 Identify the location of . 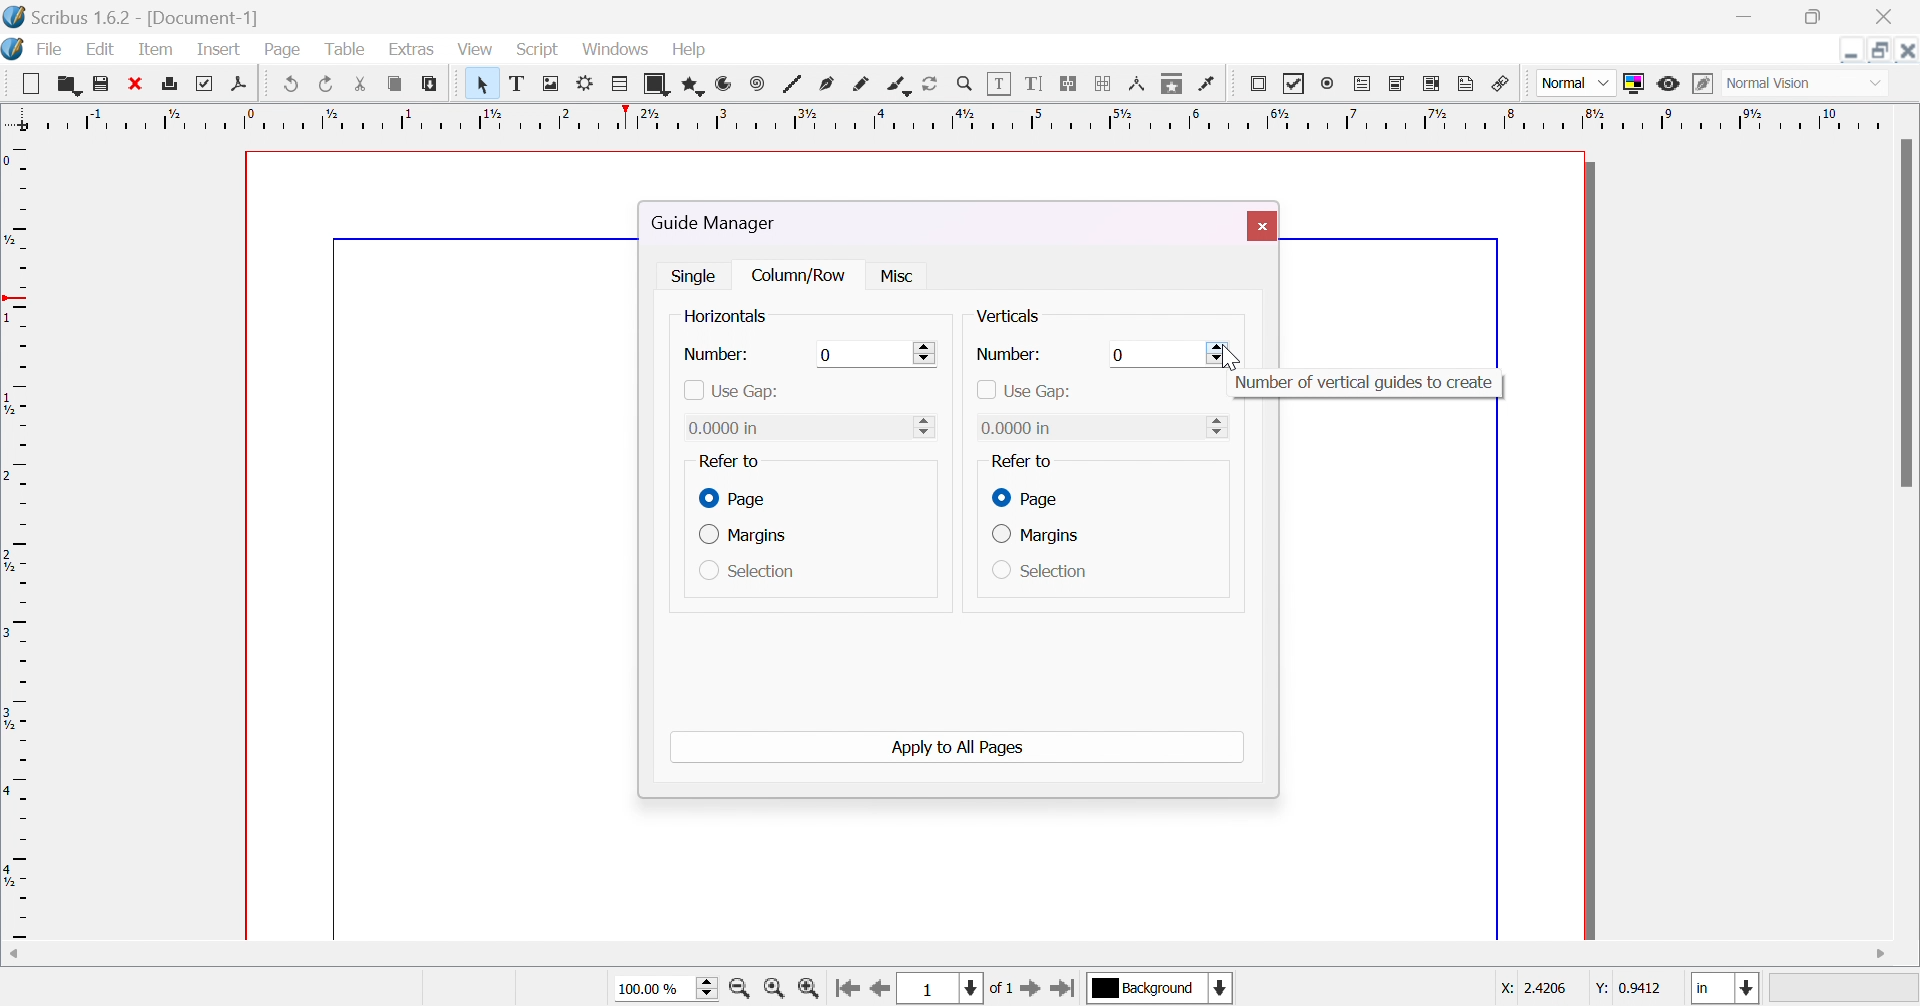
(829, 353).